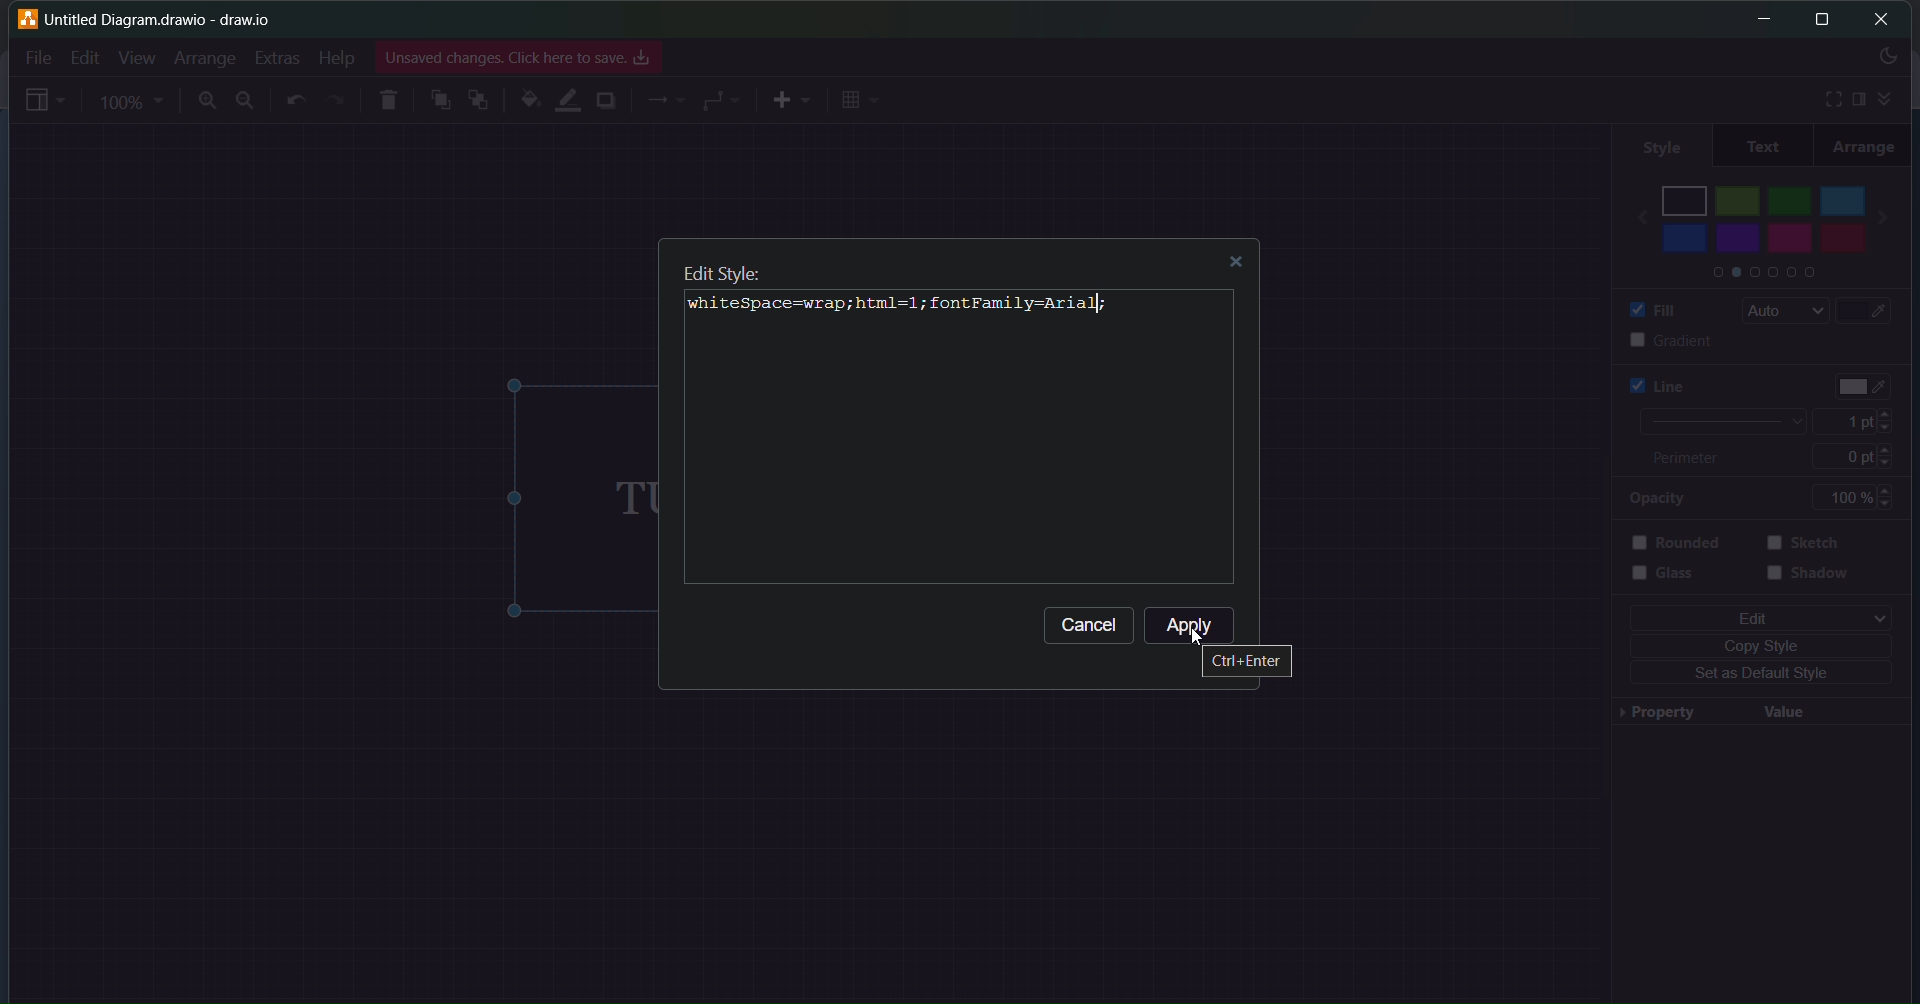 This screenshot has width=1920, height=1004. What do you see at coordinates (567, 98) in the screenshot?
I see `line color` at bounding box center [567, 98].